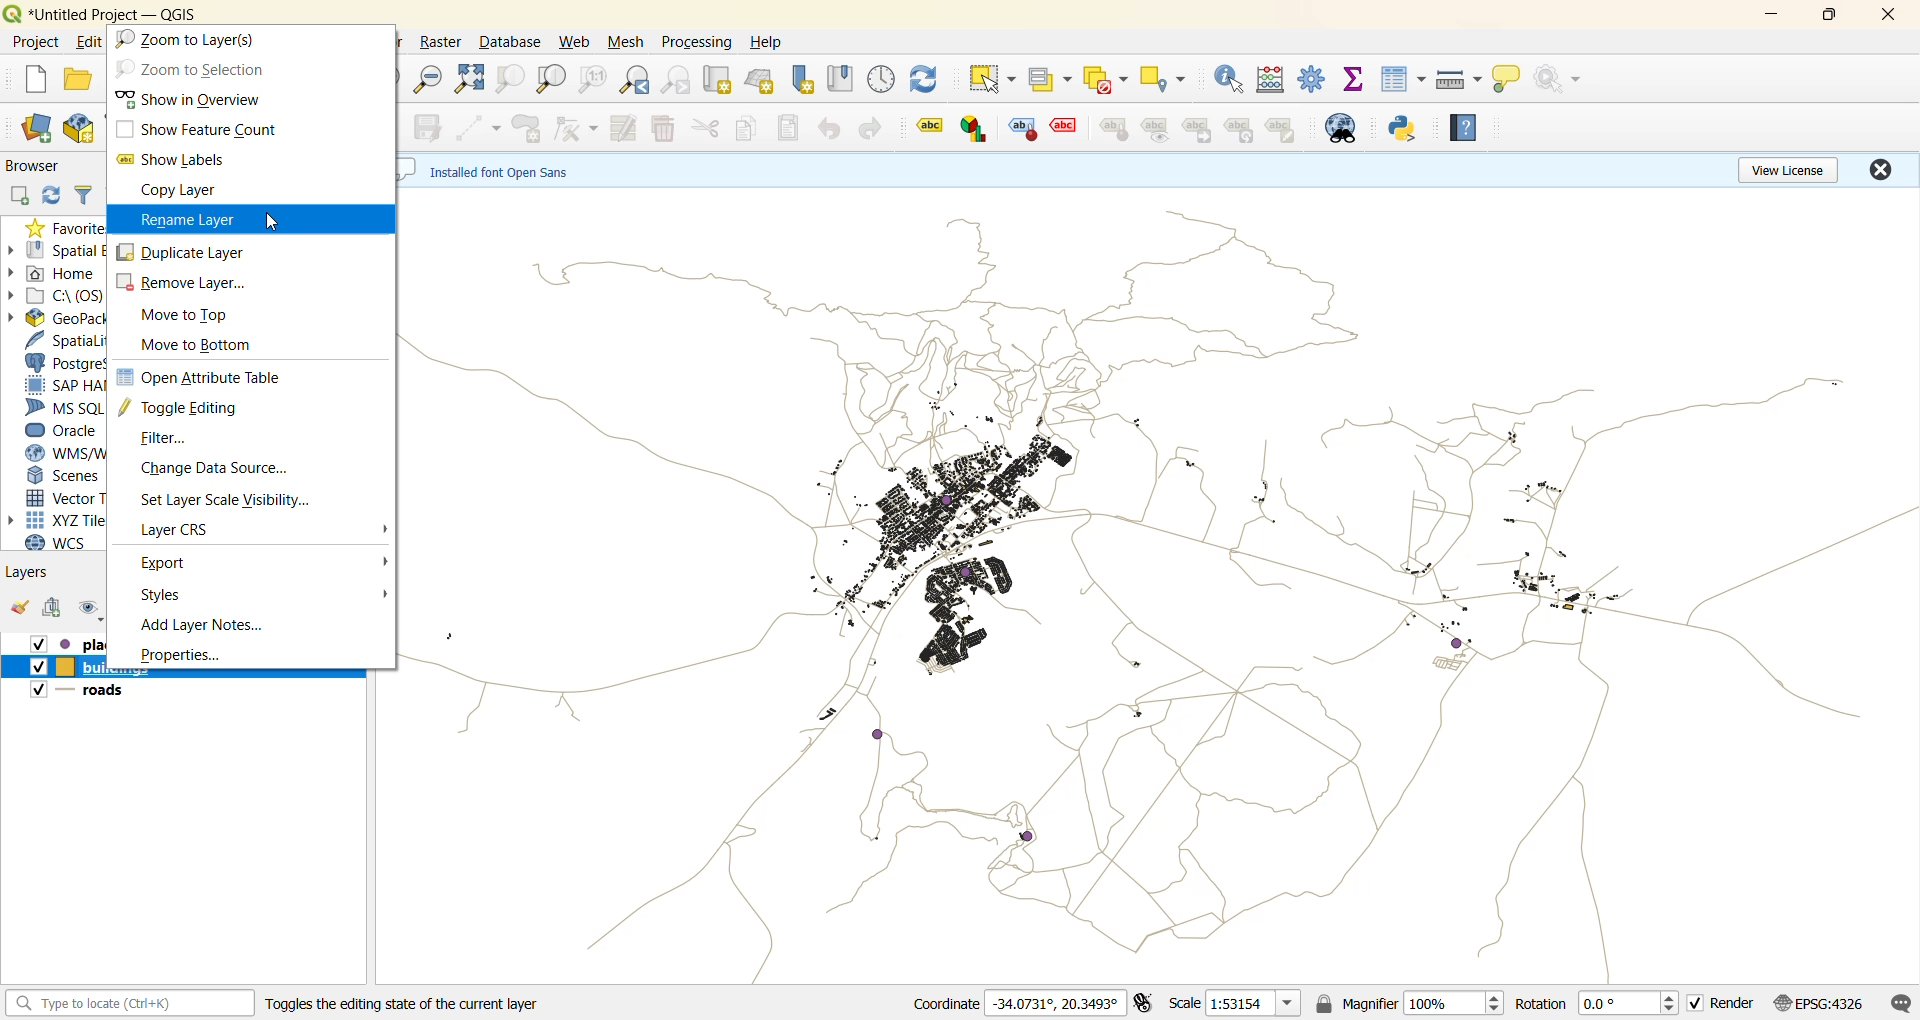  I want to click on new map view, so click(720, 81).